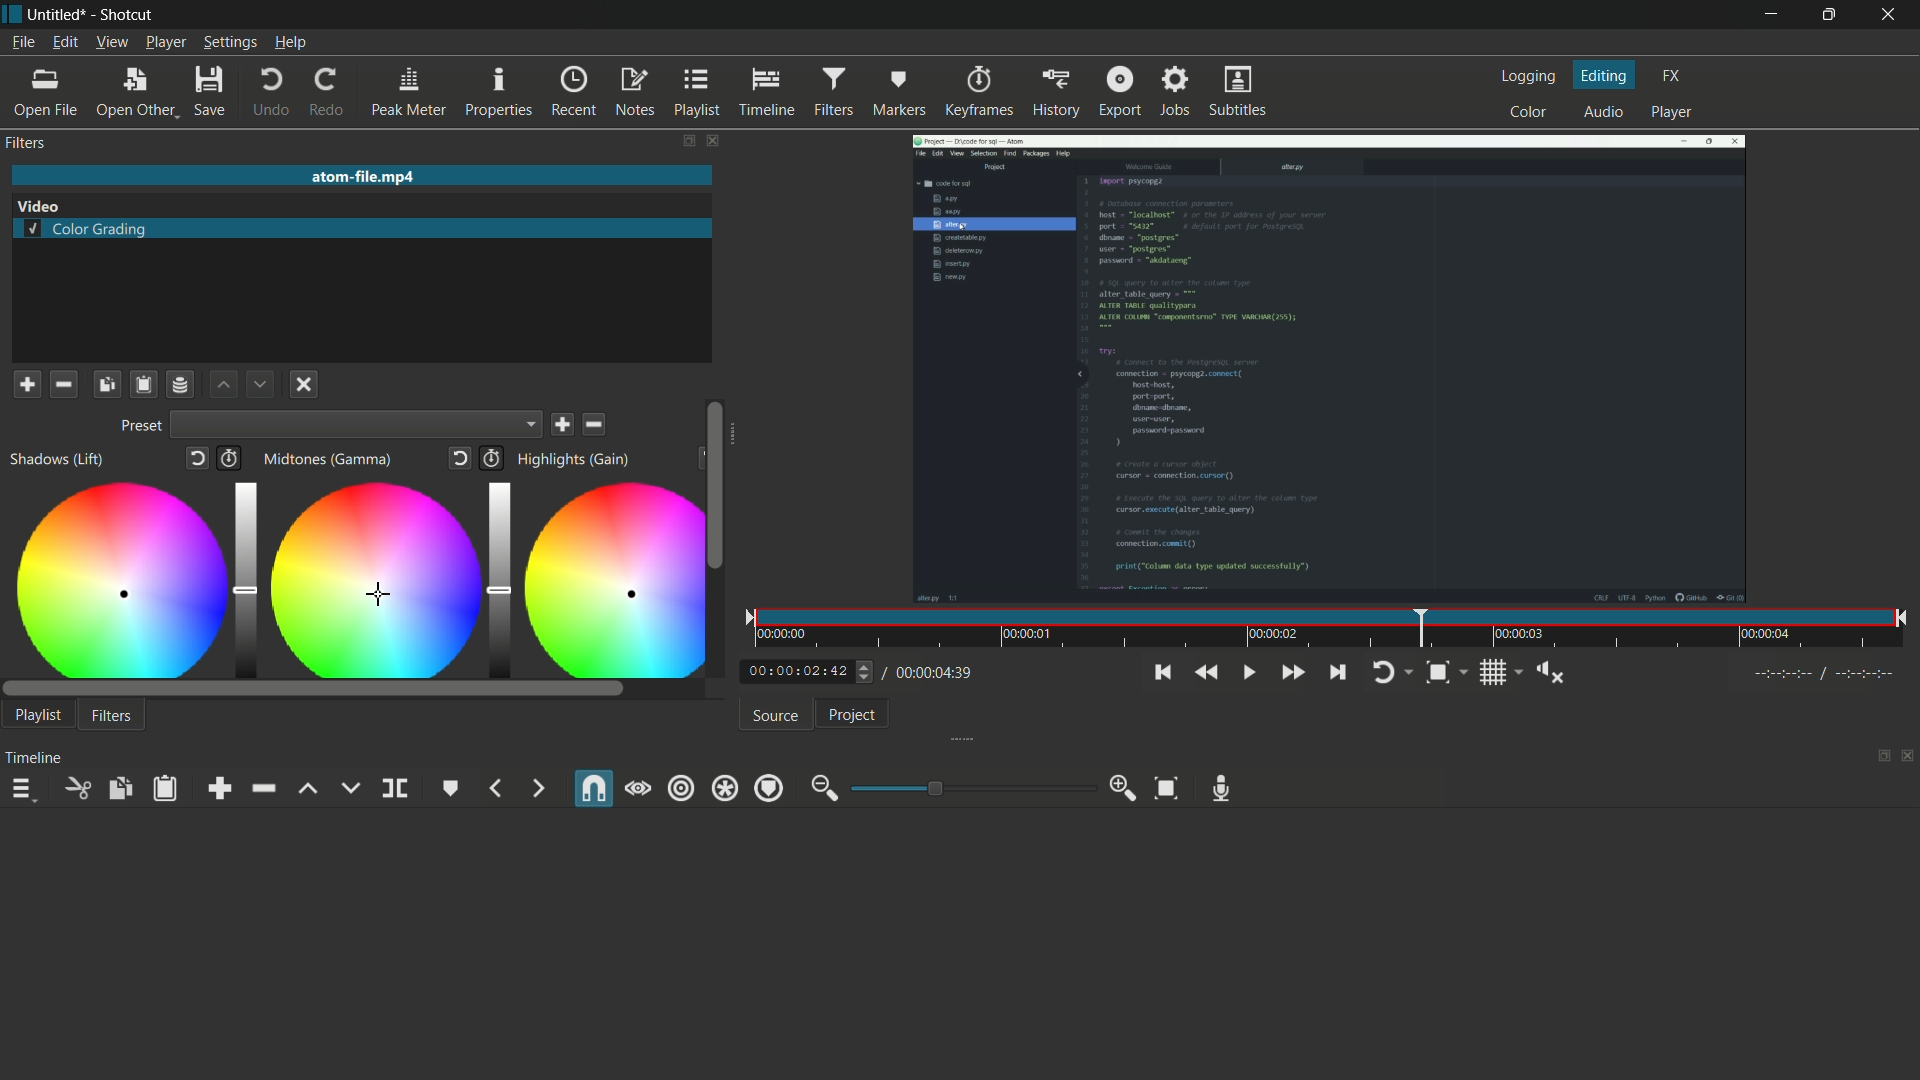 This screenshot has width=1920, height=1080. What do you see at coordinates (58, 14) in the screenshot?
I see `project name` at bounding box center [58, 14].